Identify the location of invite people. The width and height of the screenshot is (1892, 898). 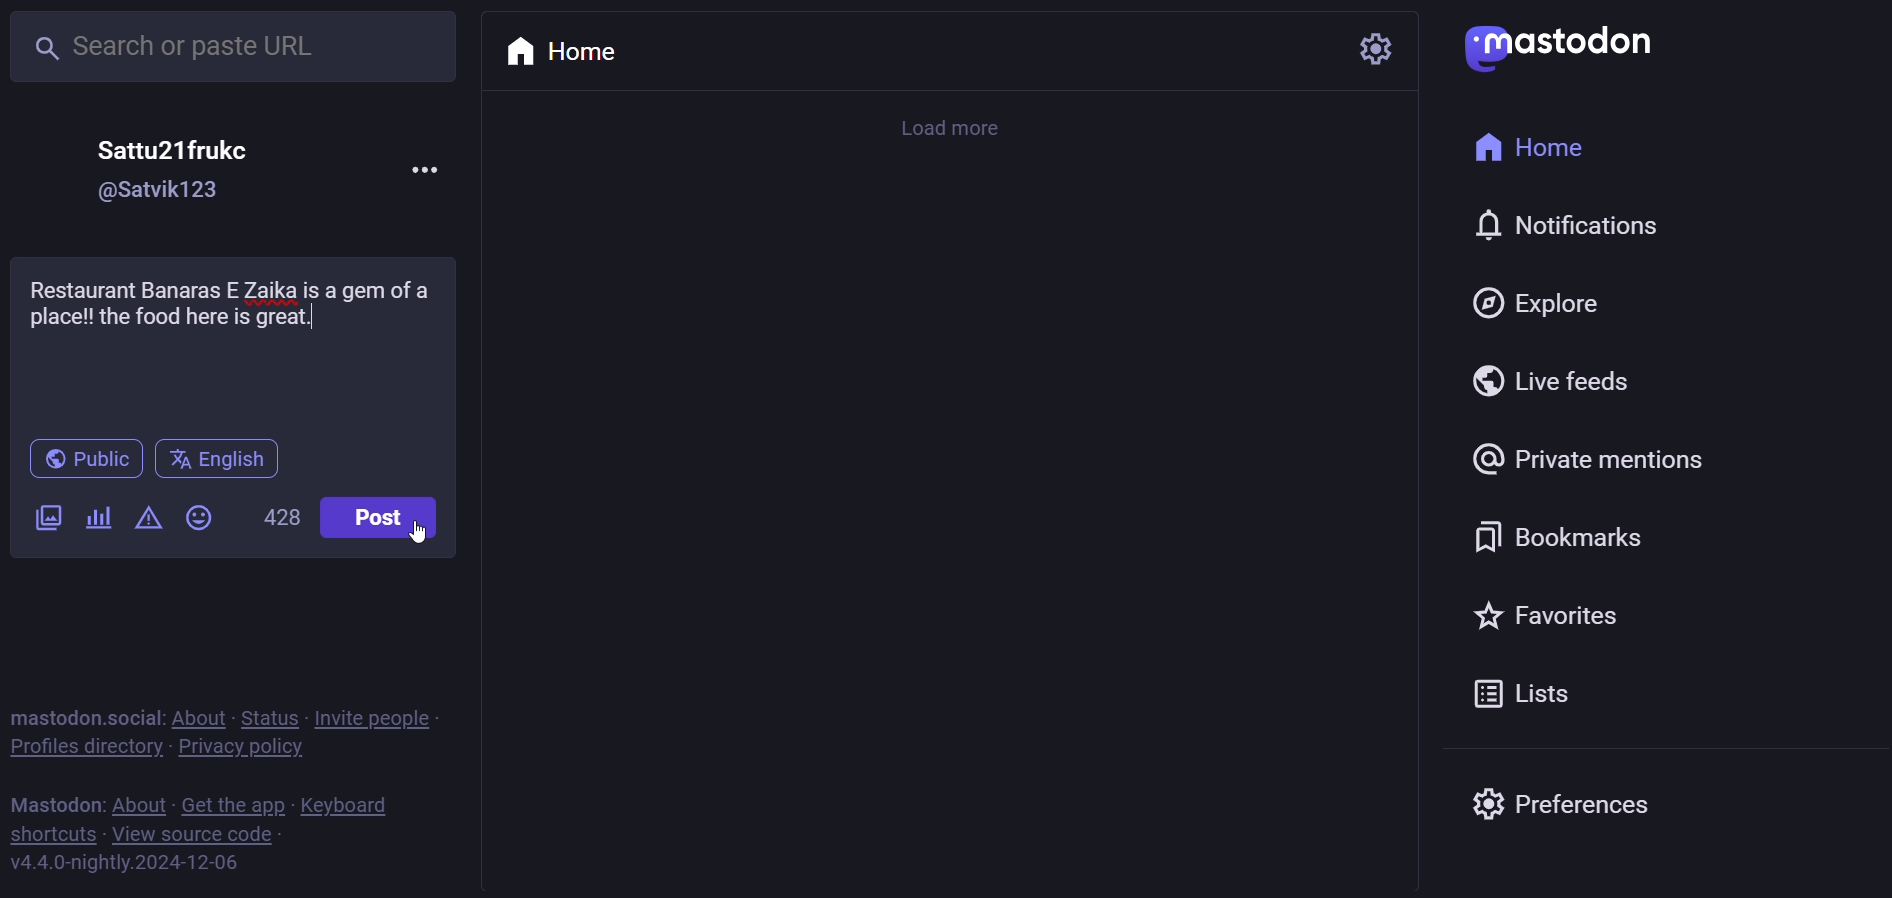
(375, 718).